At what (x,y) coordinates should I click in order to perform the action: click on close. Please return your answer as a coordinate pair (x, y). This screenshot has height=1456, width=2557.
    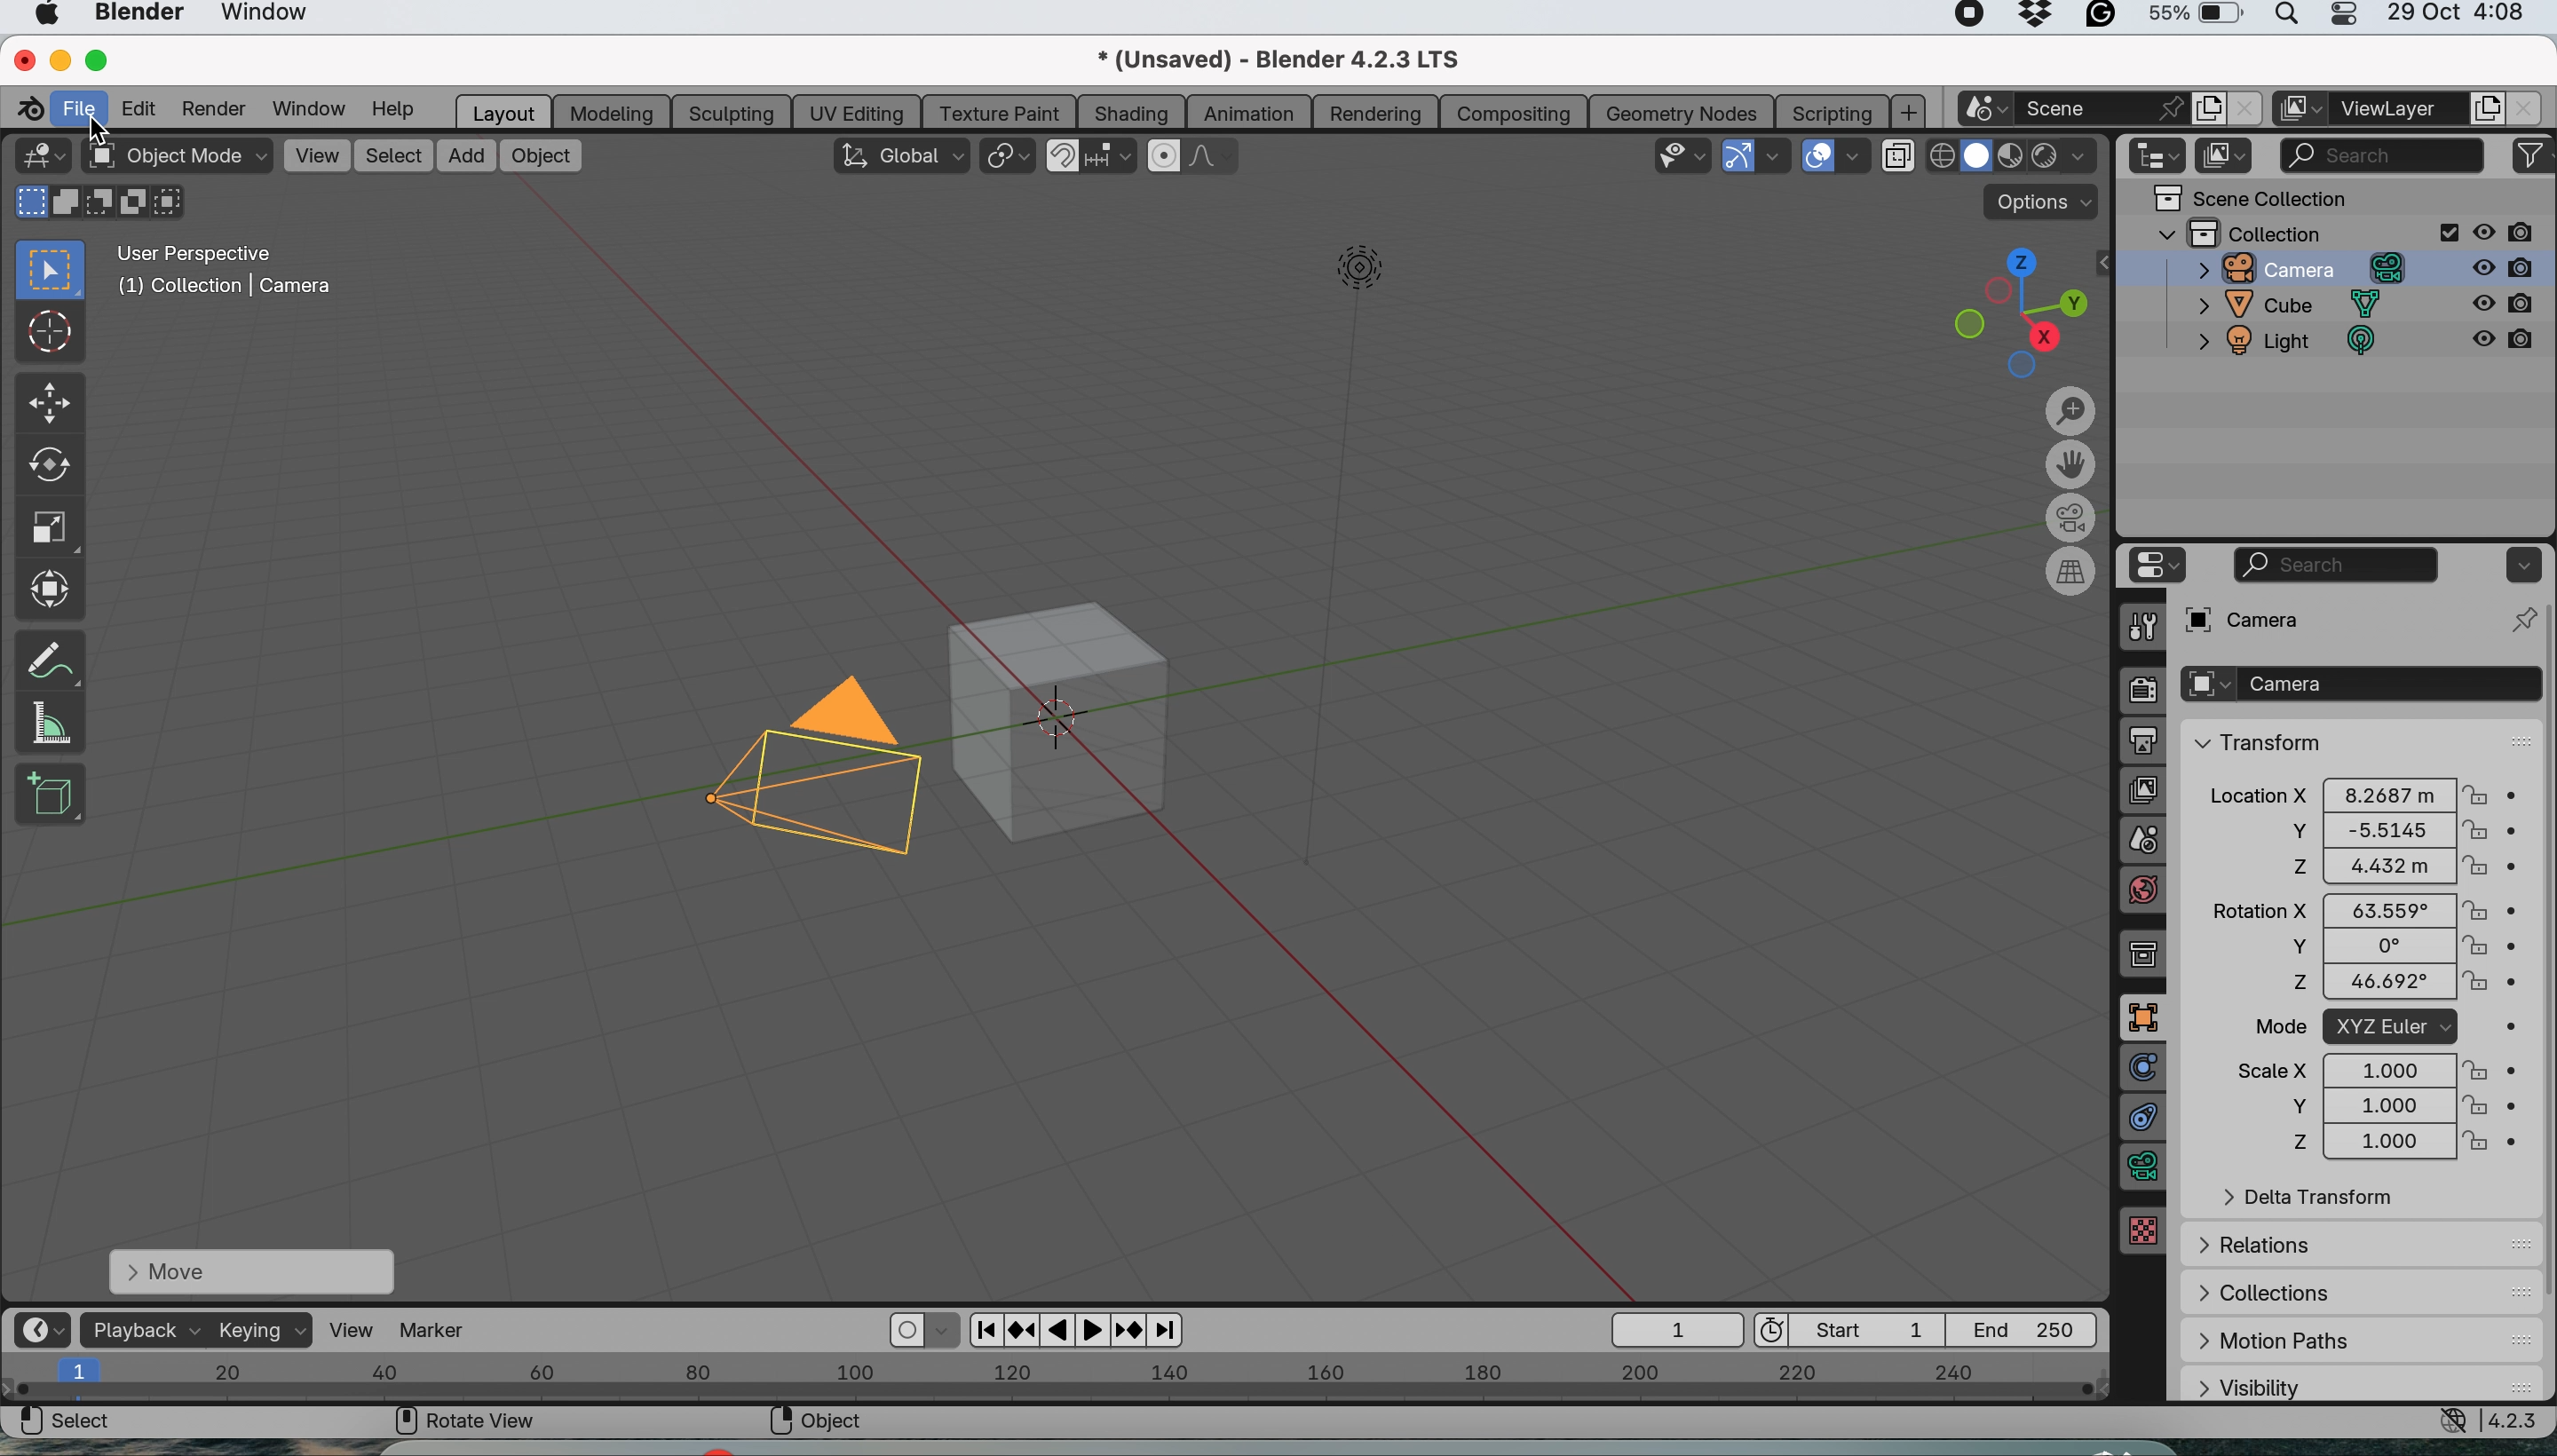
    Looking at the image, I should click on (2245, 109).